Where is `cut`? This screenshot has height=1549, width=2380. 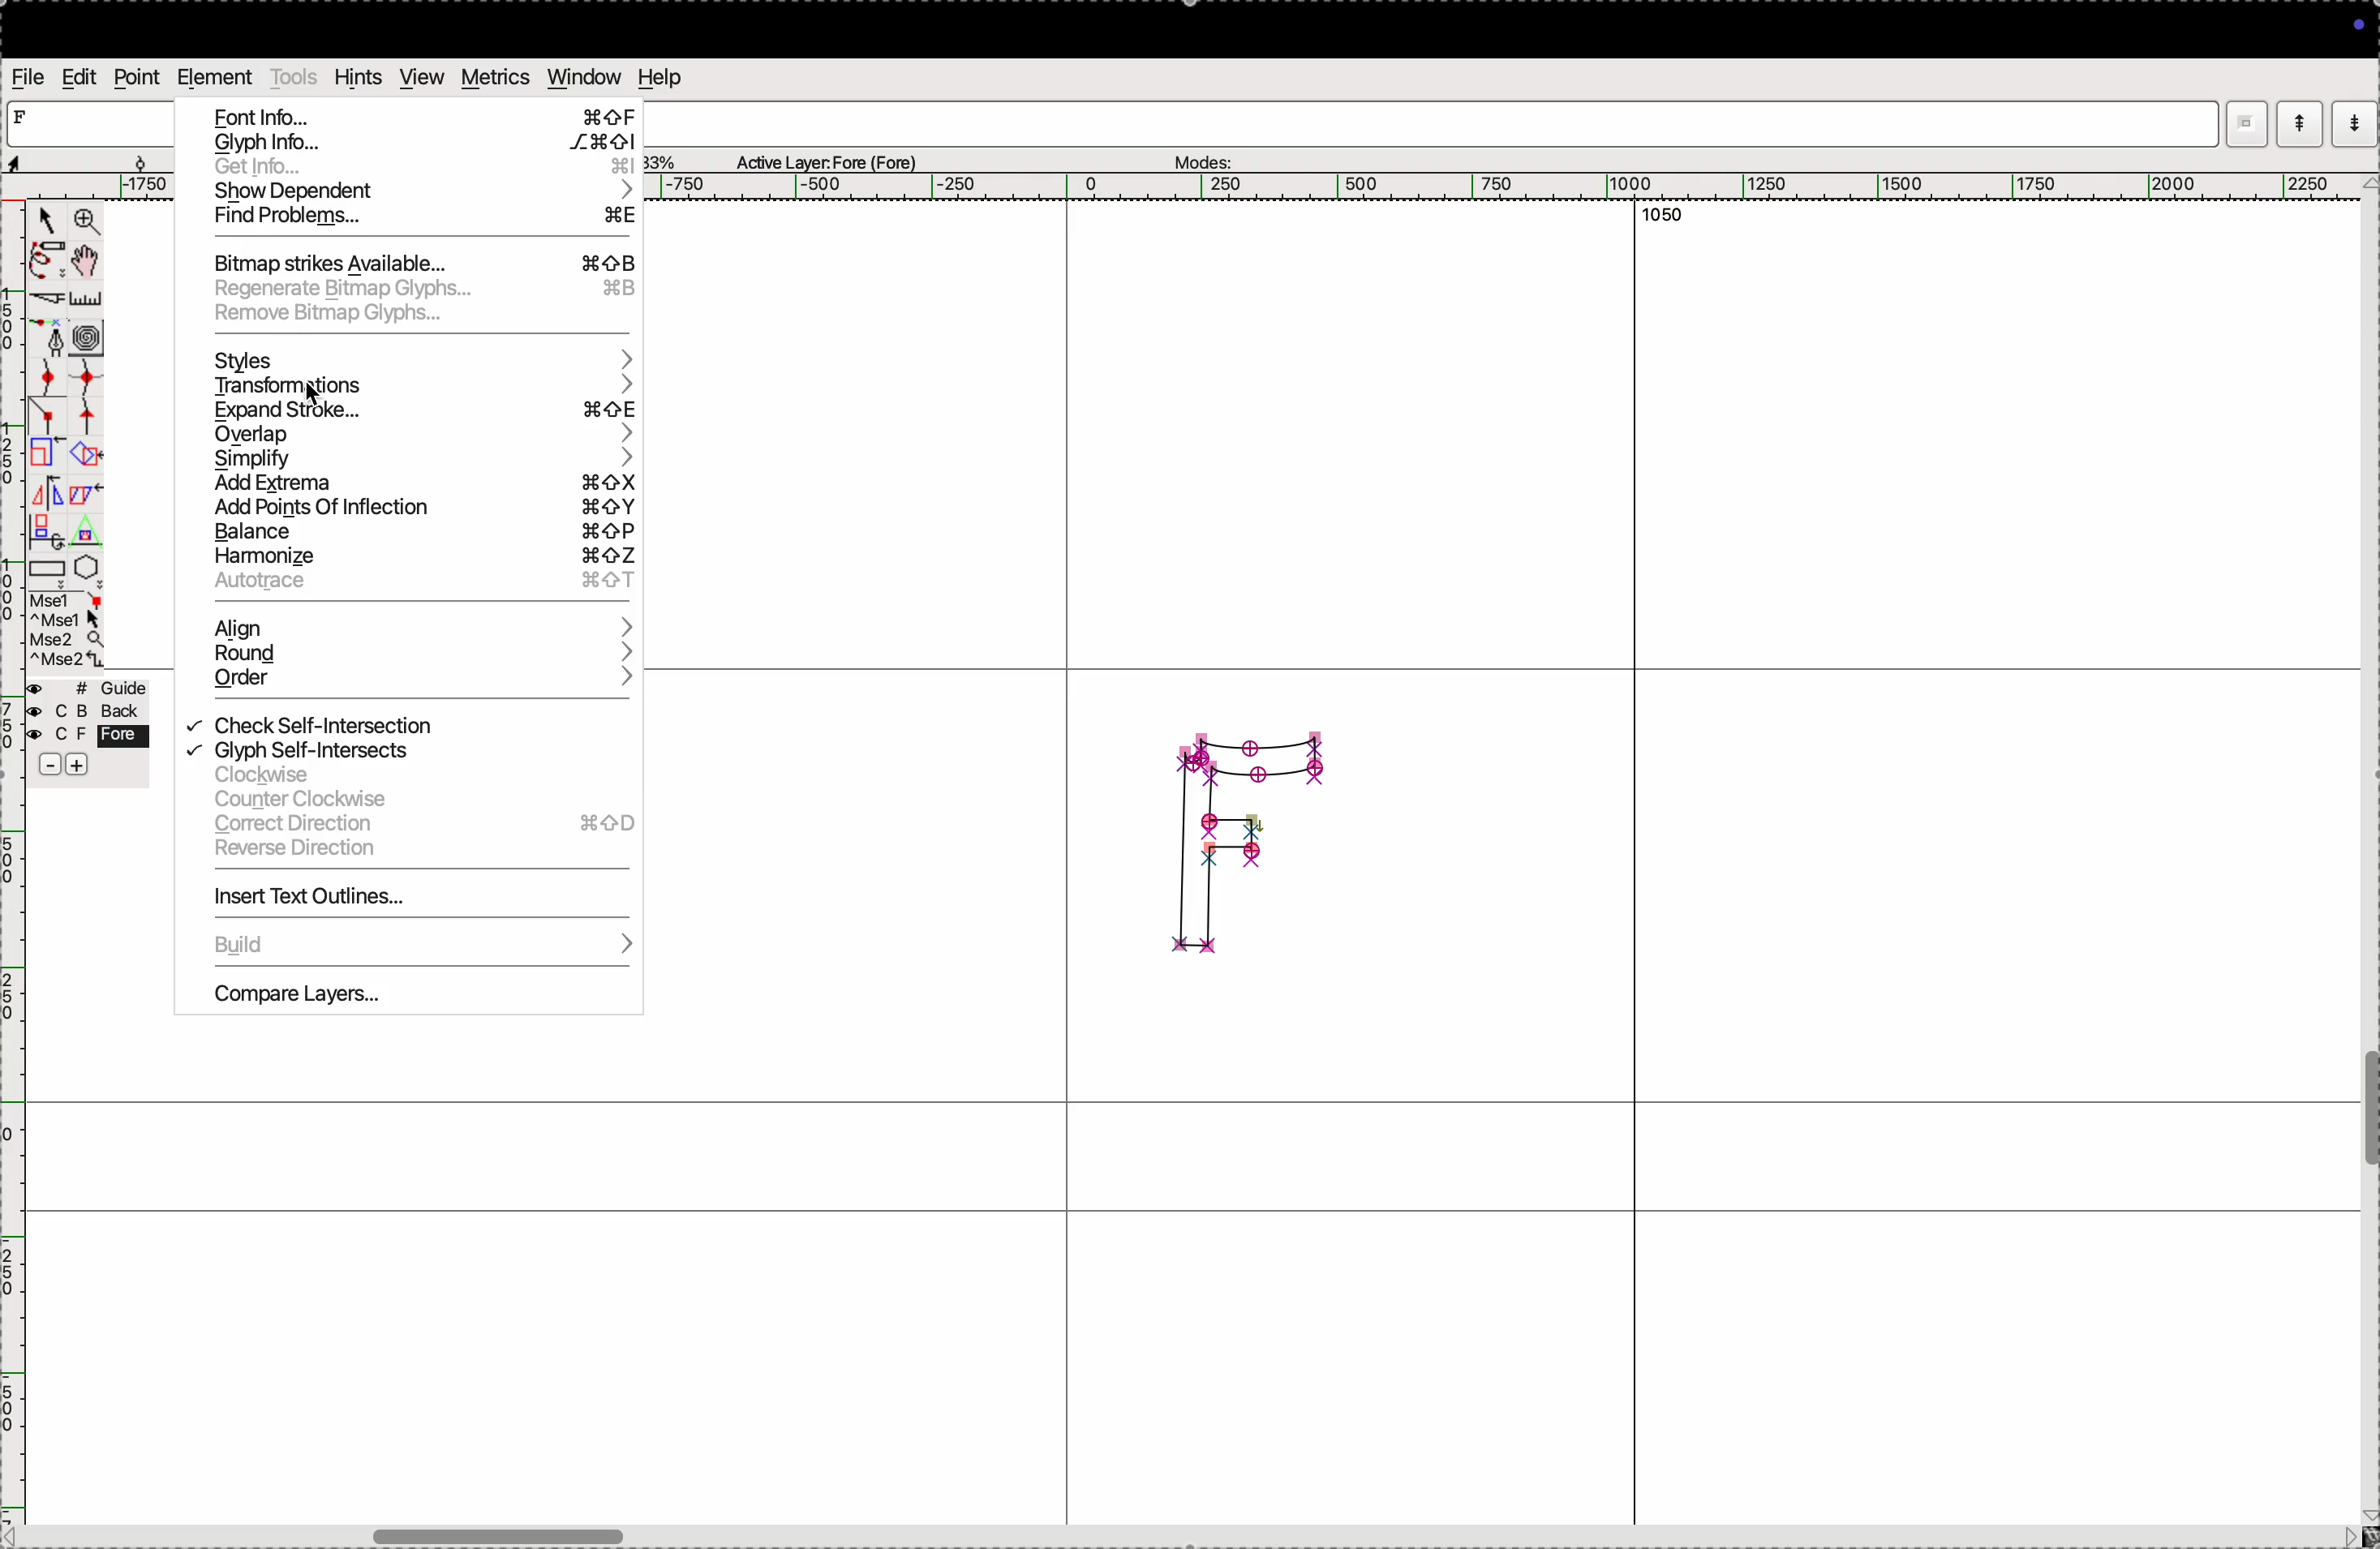
cut is located at coordinates (48, 302).